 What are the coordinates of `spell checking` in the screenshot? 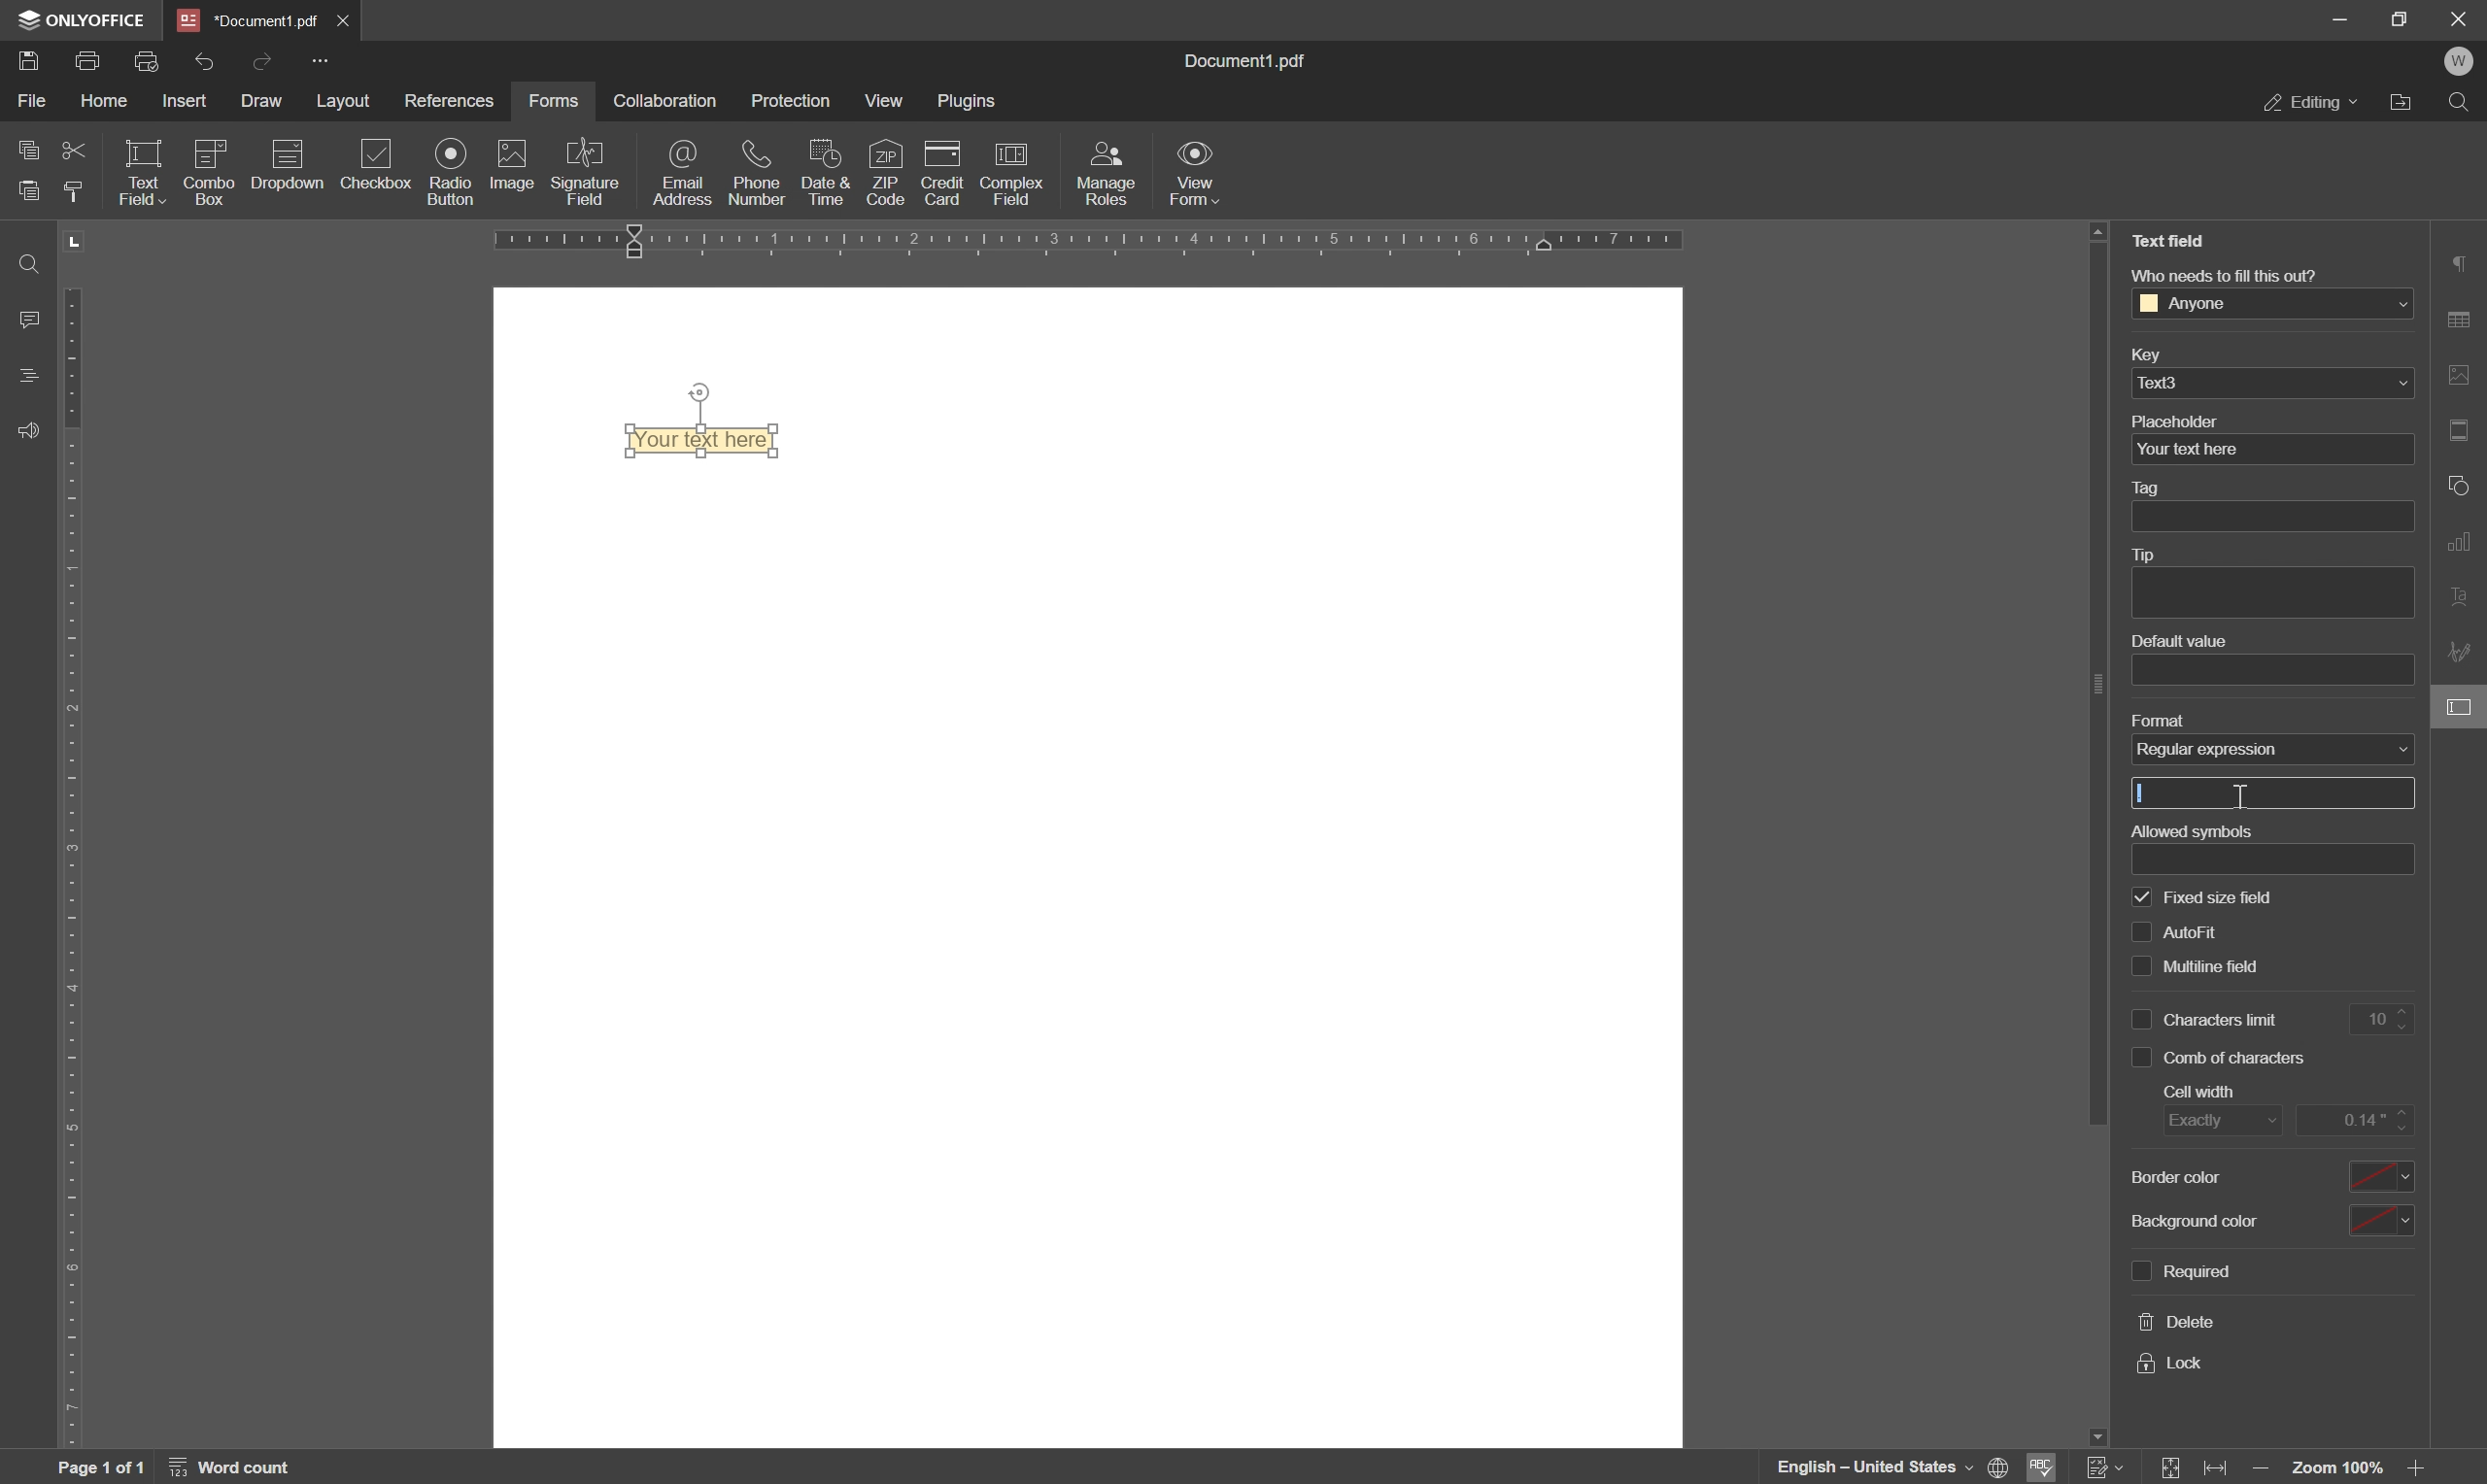 It's located at (2047, 1468).